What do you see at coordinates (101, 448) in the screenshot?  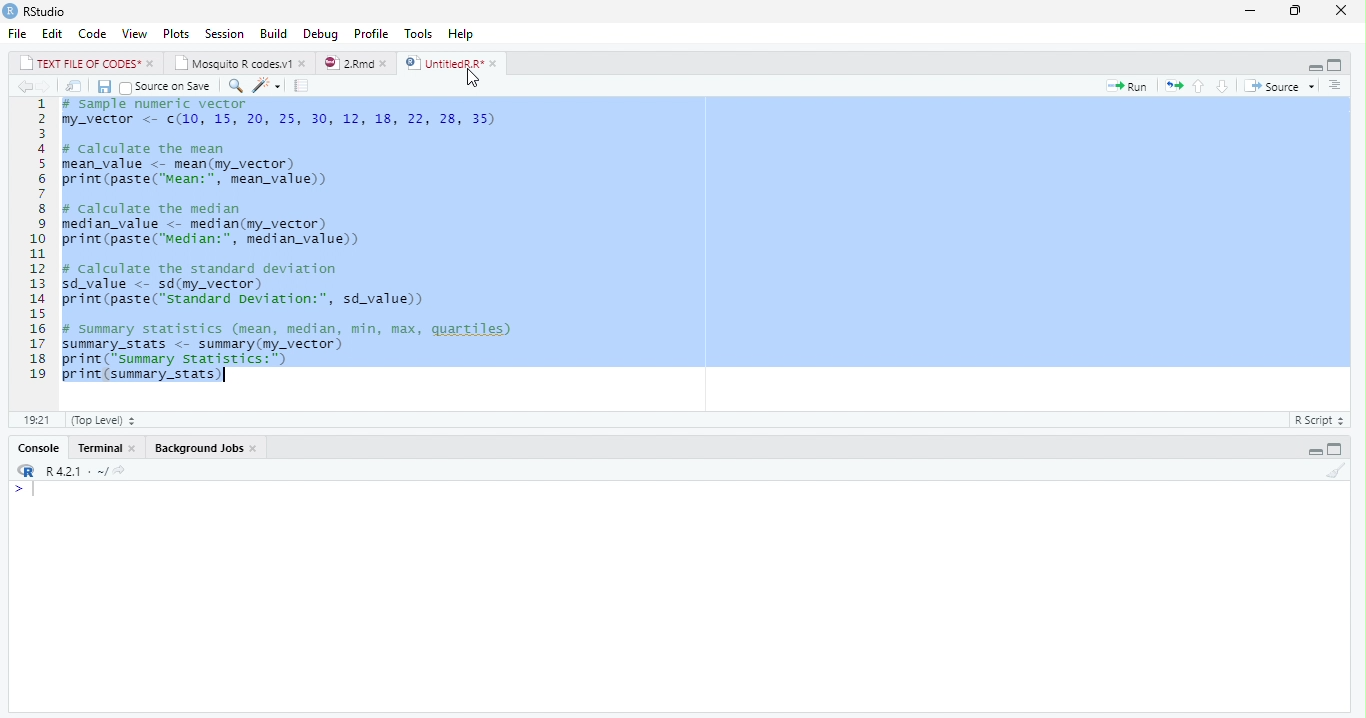 I see `Terminal` at bounding box center [101, 448].